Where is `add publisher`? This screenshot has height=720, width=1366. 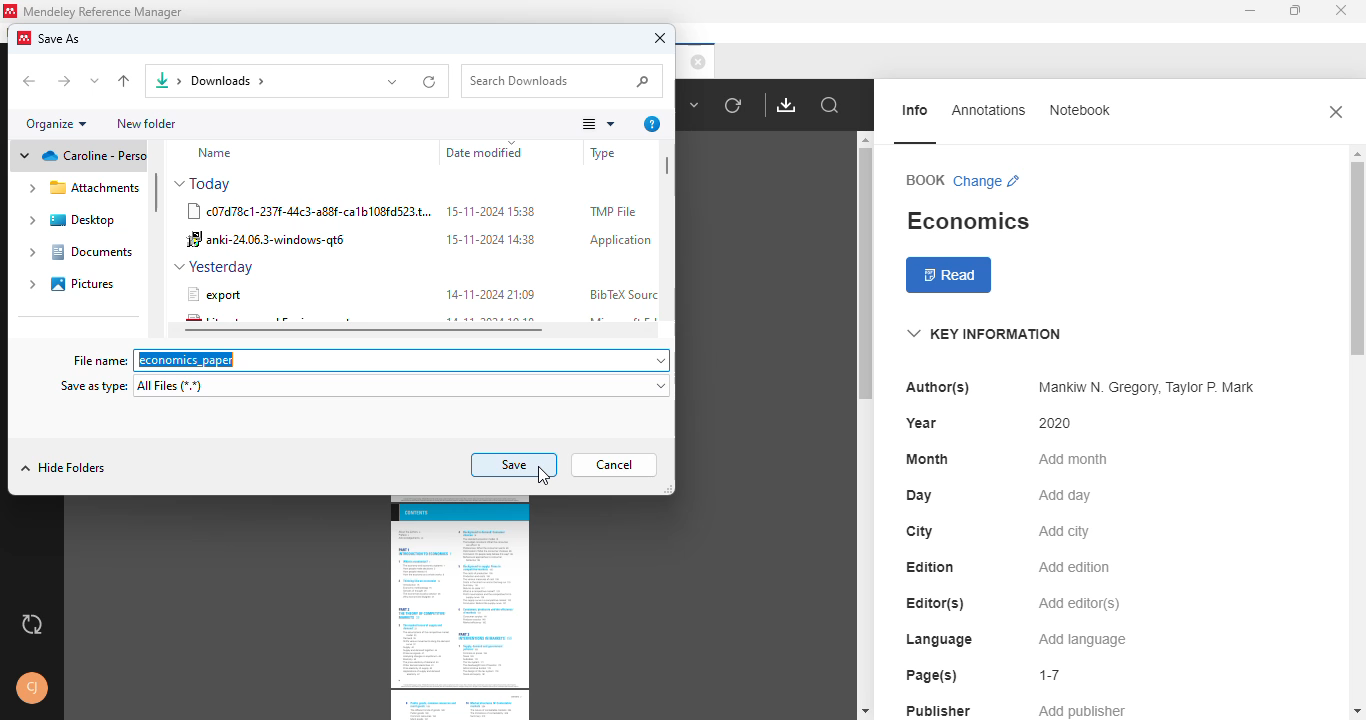 add publisher is located at coordinates (1083, 711).